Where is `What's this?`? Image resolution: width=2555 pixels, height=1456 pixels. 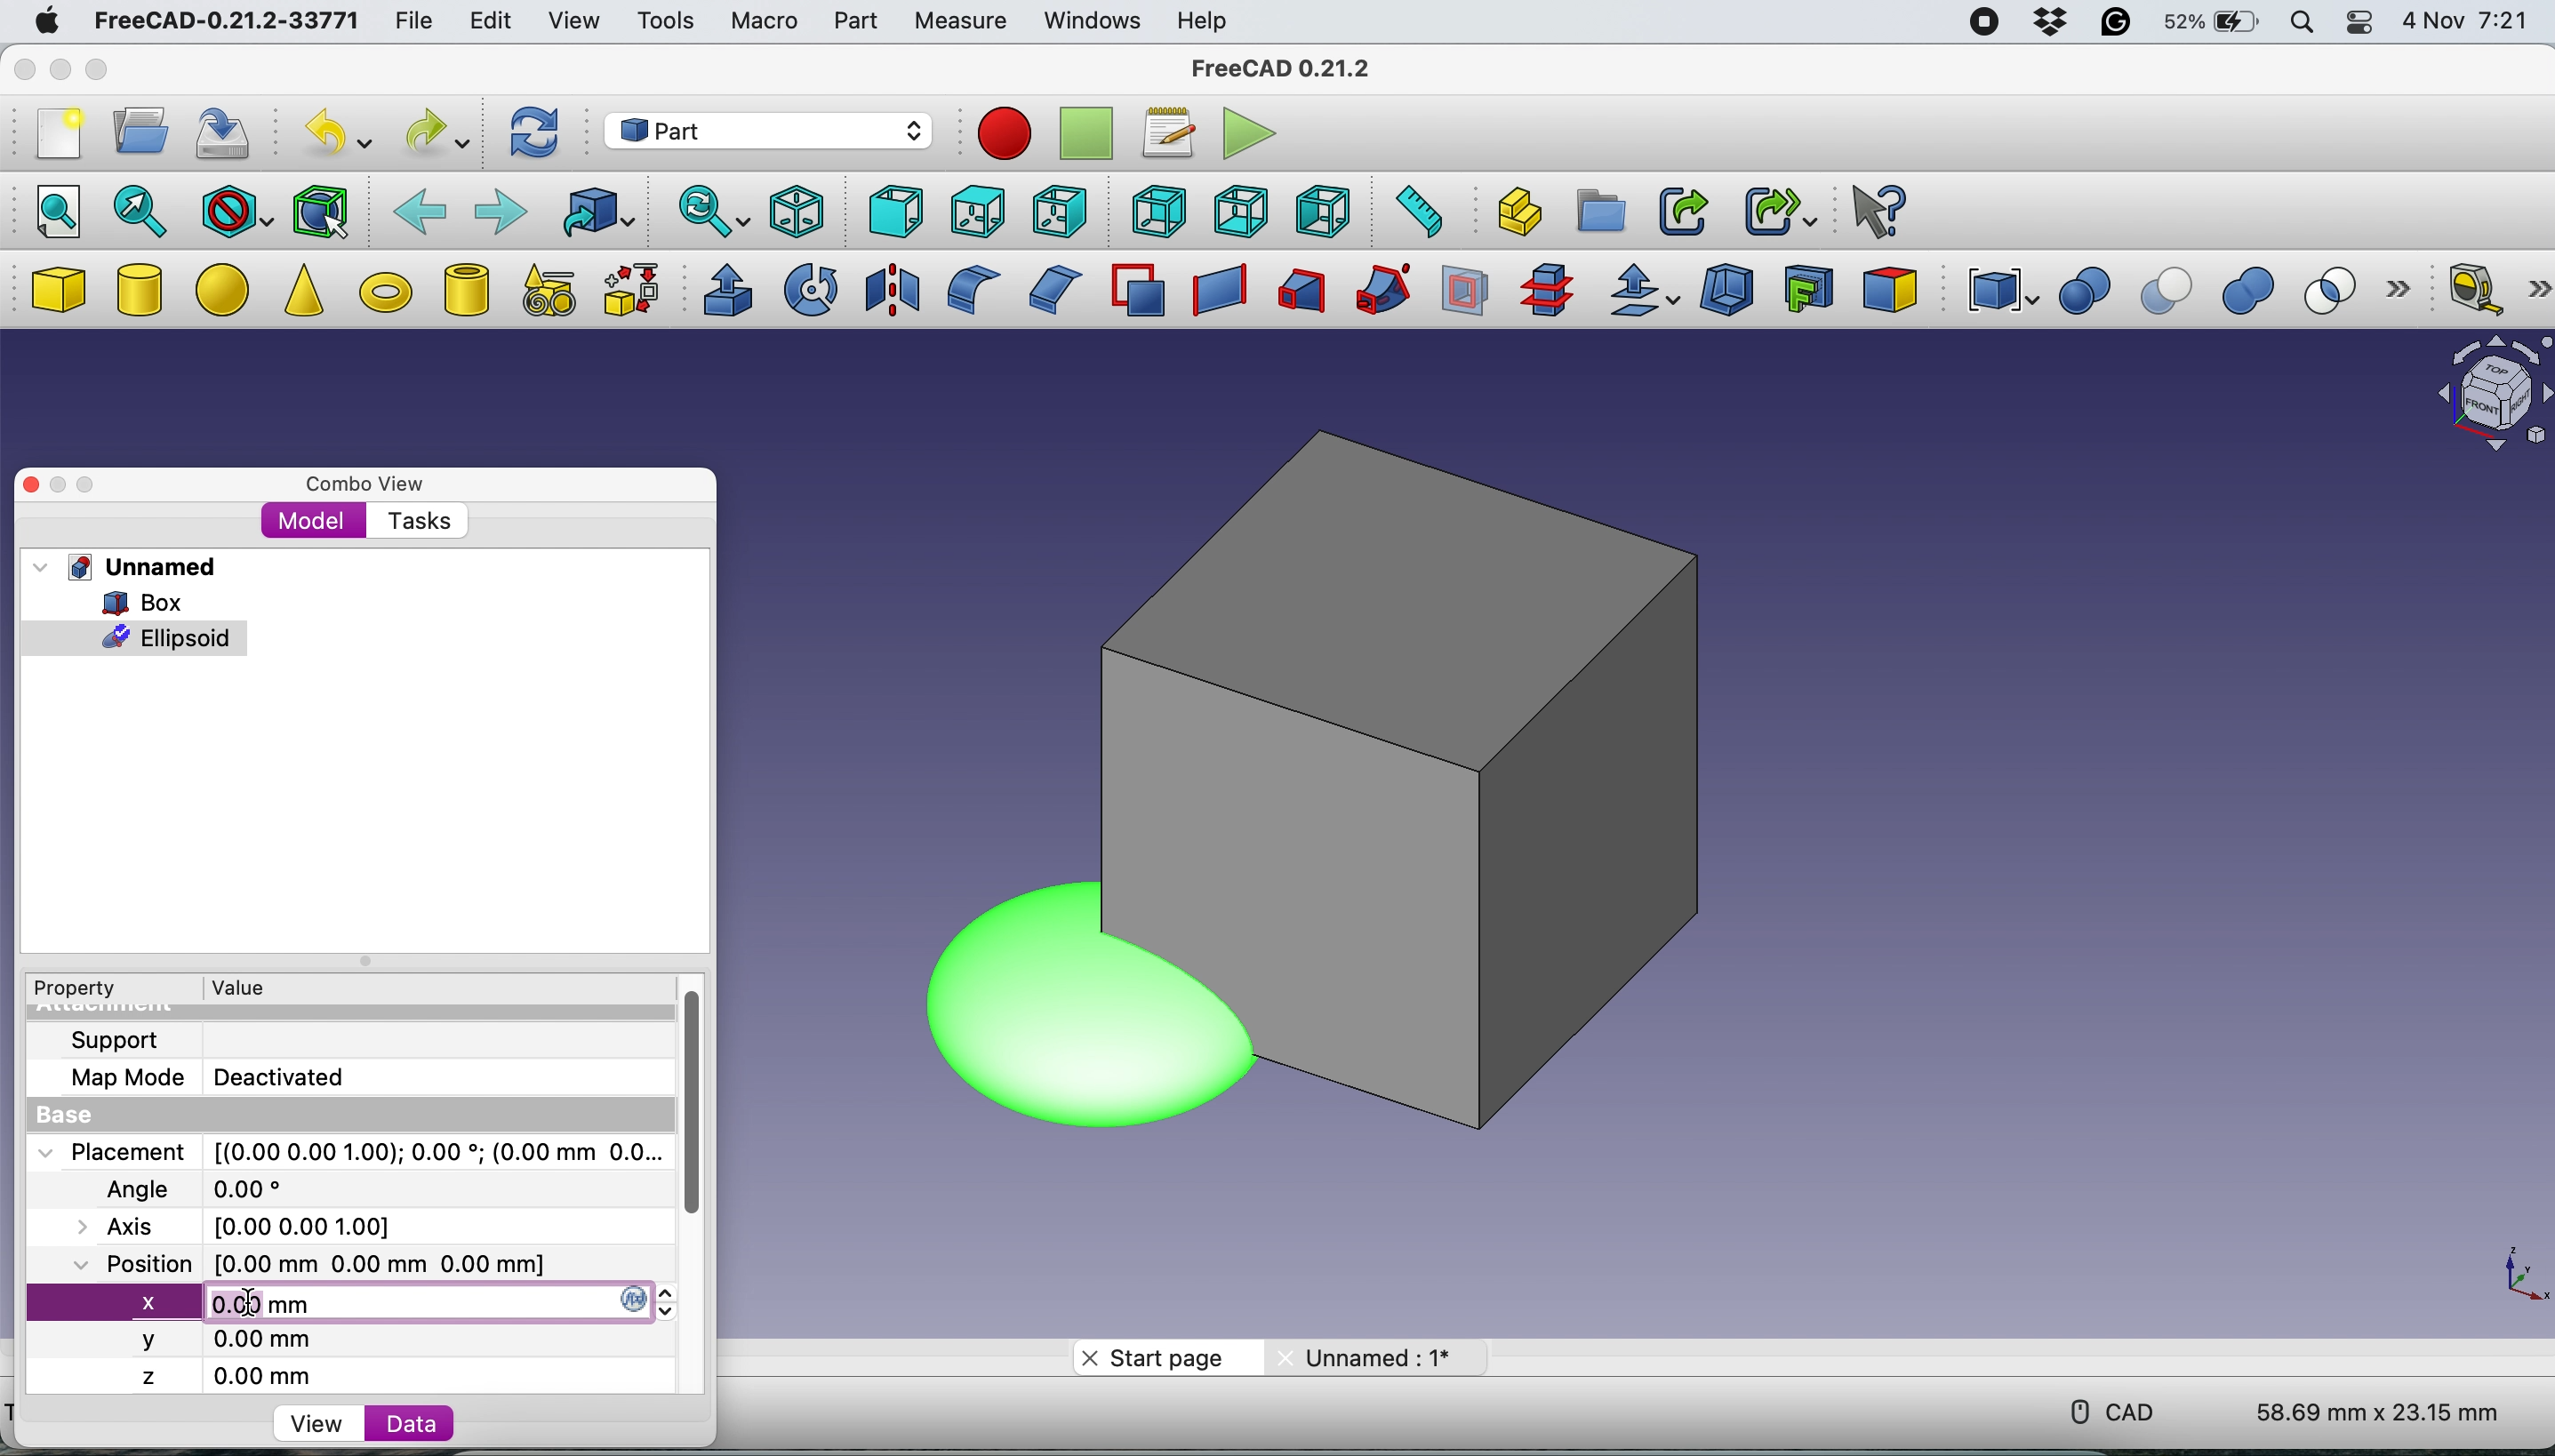 What's this? is located at coordinates (1875, 209).